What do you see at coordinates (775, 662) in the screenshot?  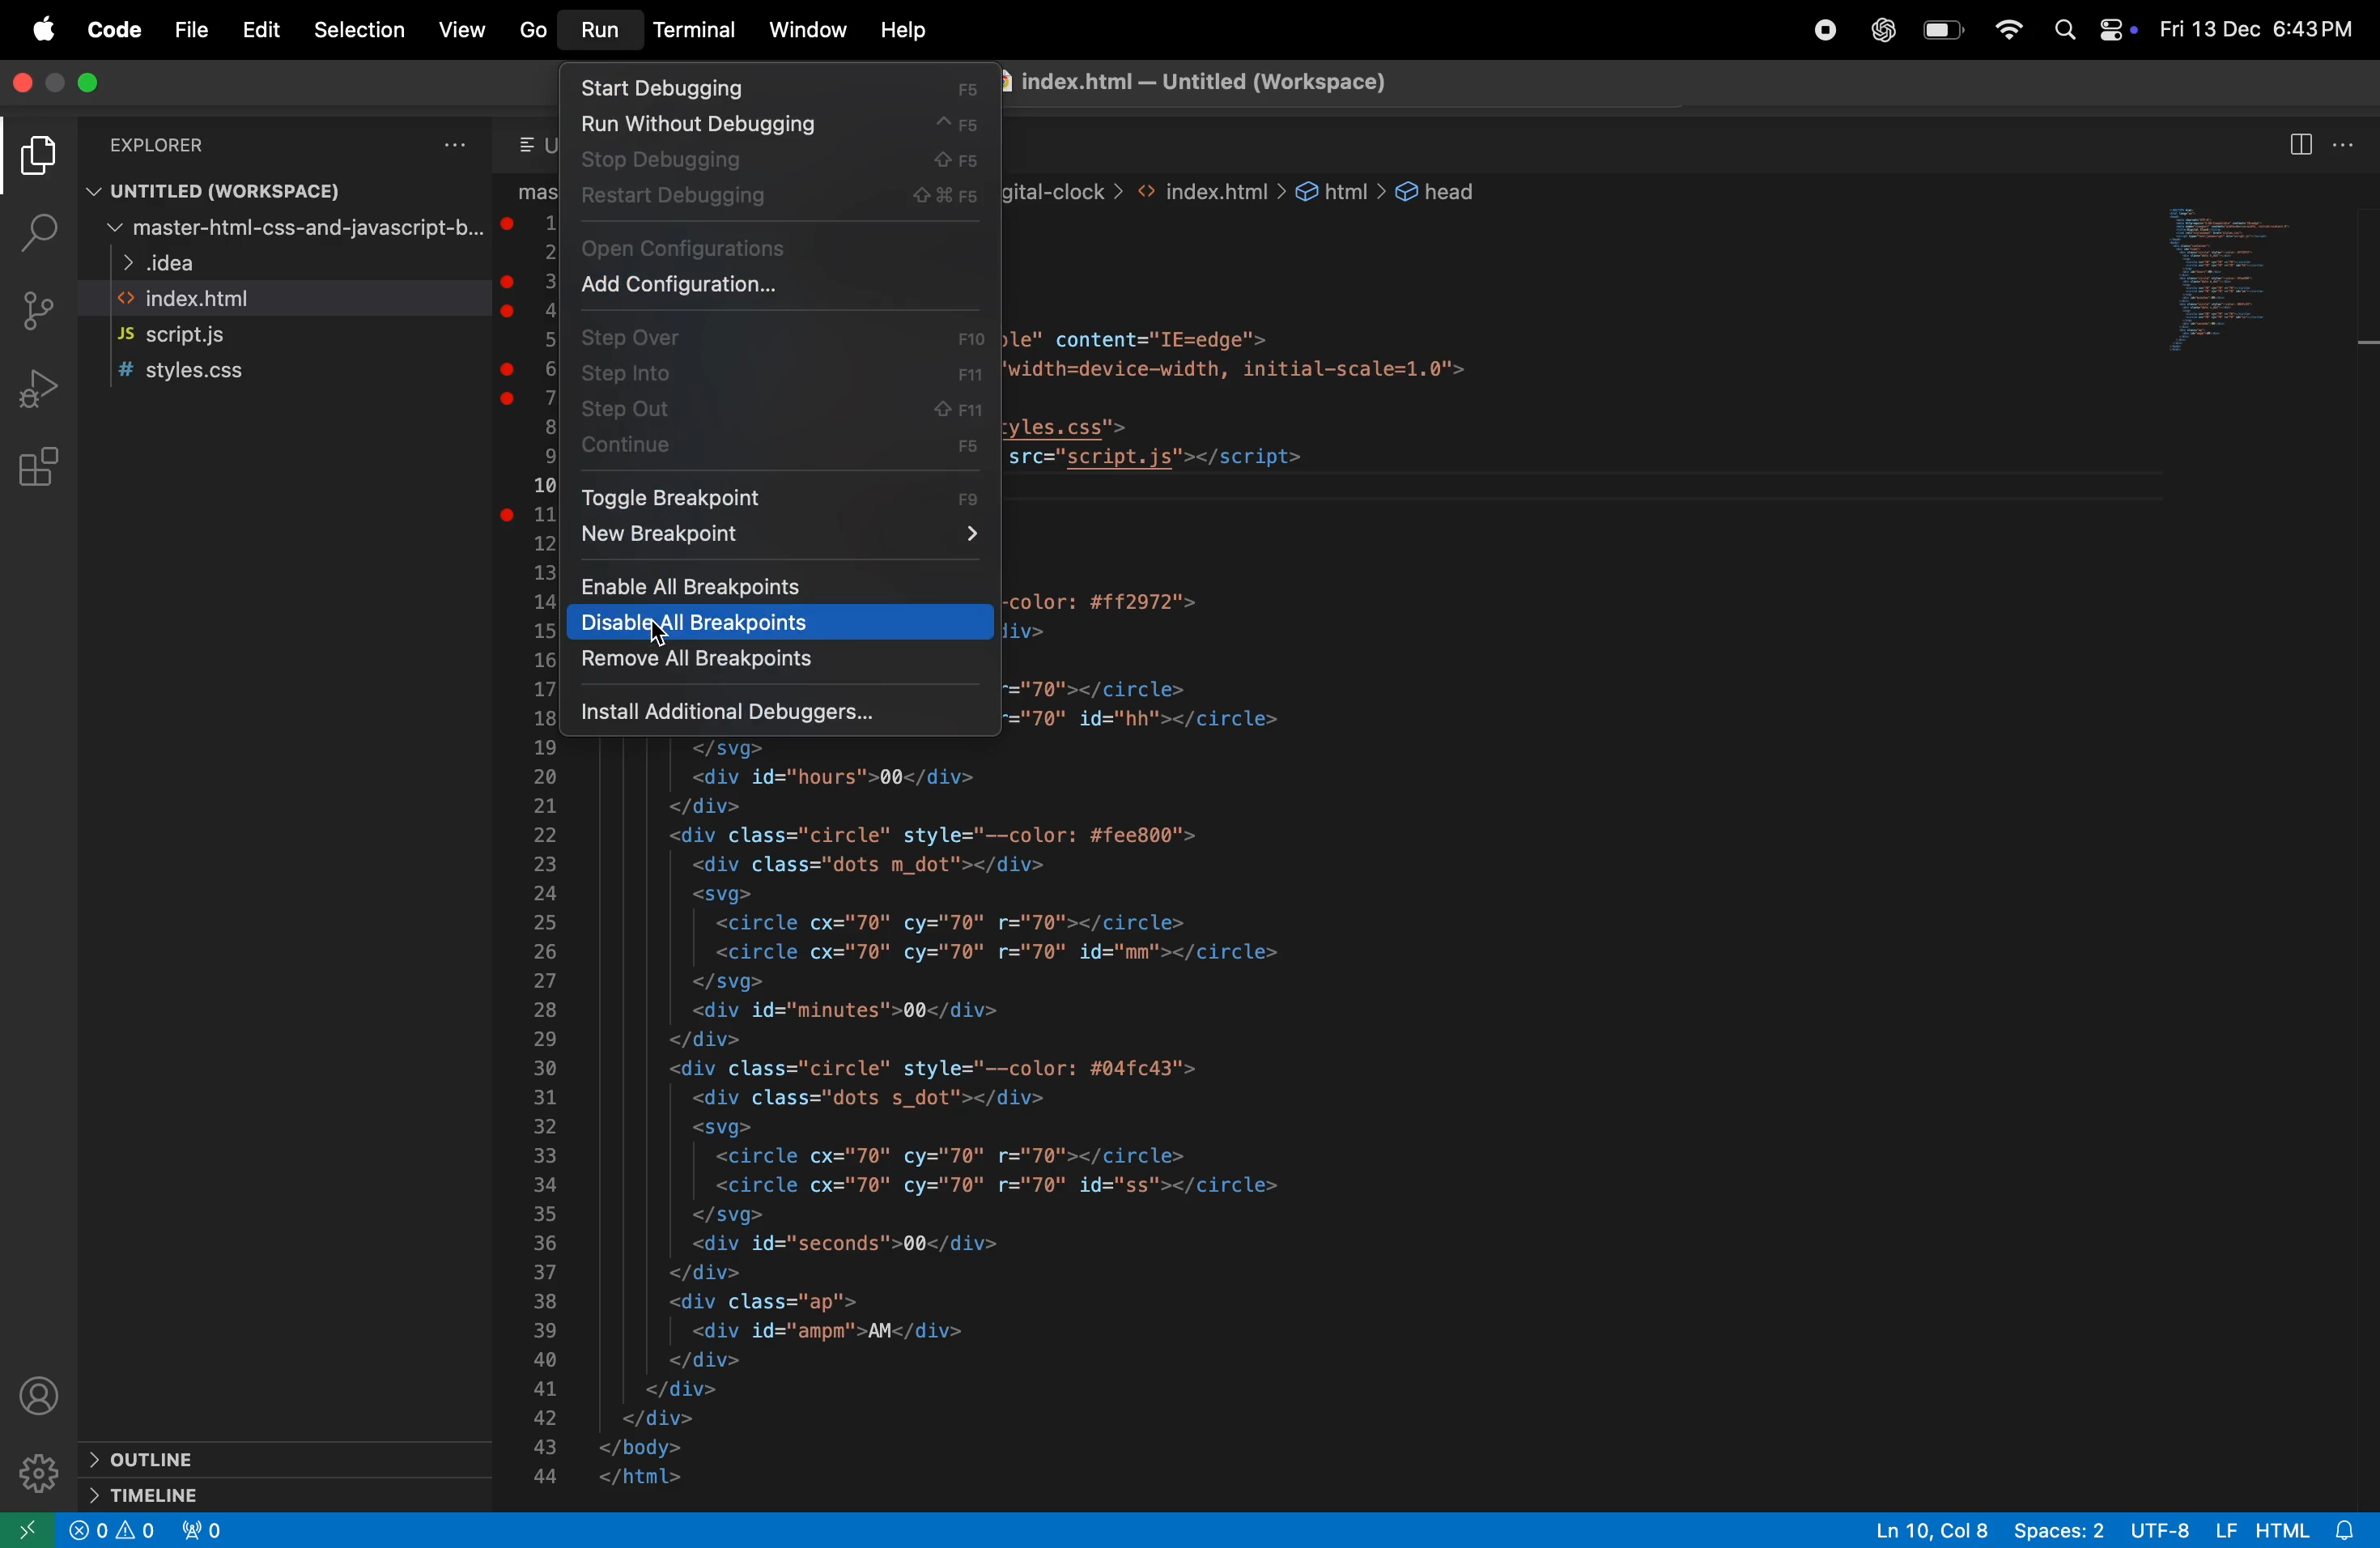 I see `remove all ` at bounding box center [775, 662].